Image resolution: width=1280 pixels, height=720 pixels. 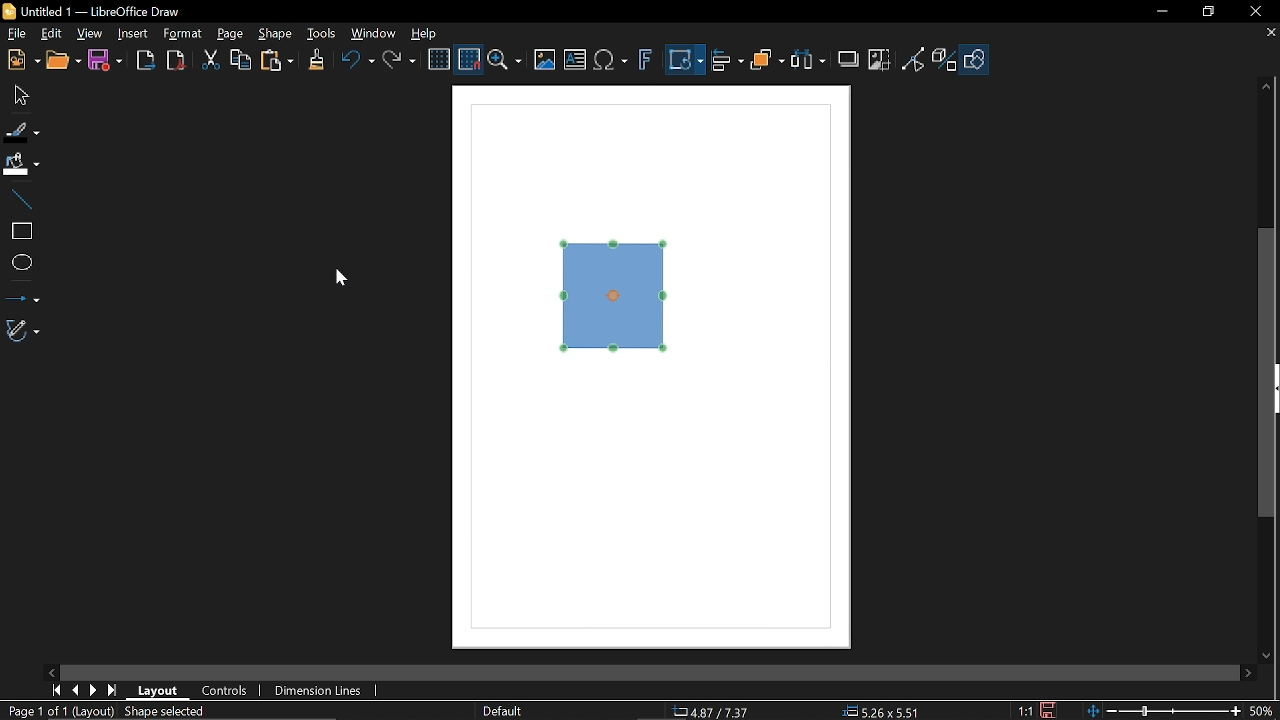 I want to click on Crop, so click(x=879, y=60).